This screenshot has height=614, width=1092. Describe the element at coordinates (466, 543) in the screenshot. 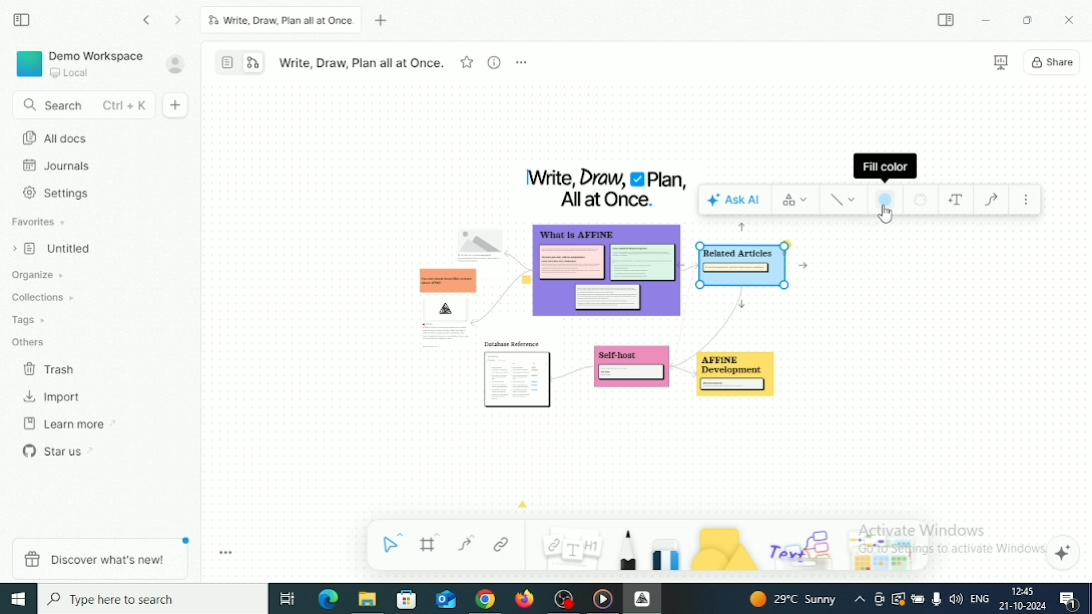

I see `Curve` at that location.